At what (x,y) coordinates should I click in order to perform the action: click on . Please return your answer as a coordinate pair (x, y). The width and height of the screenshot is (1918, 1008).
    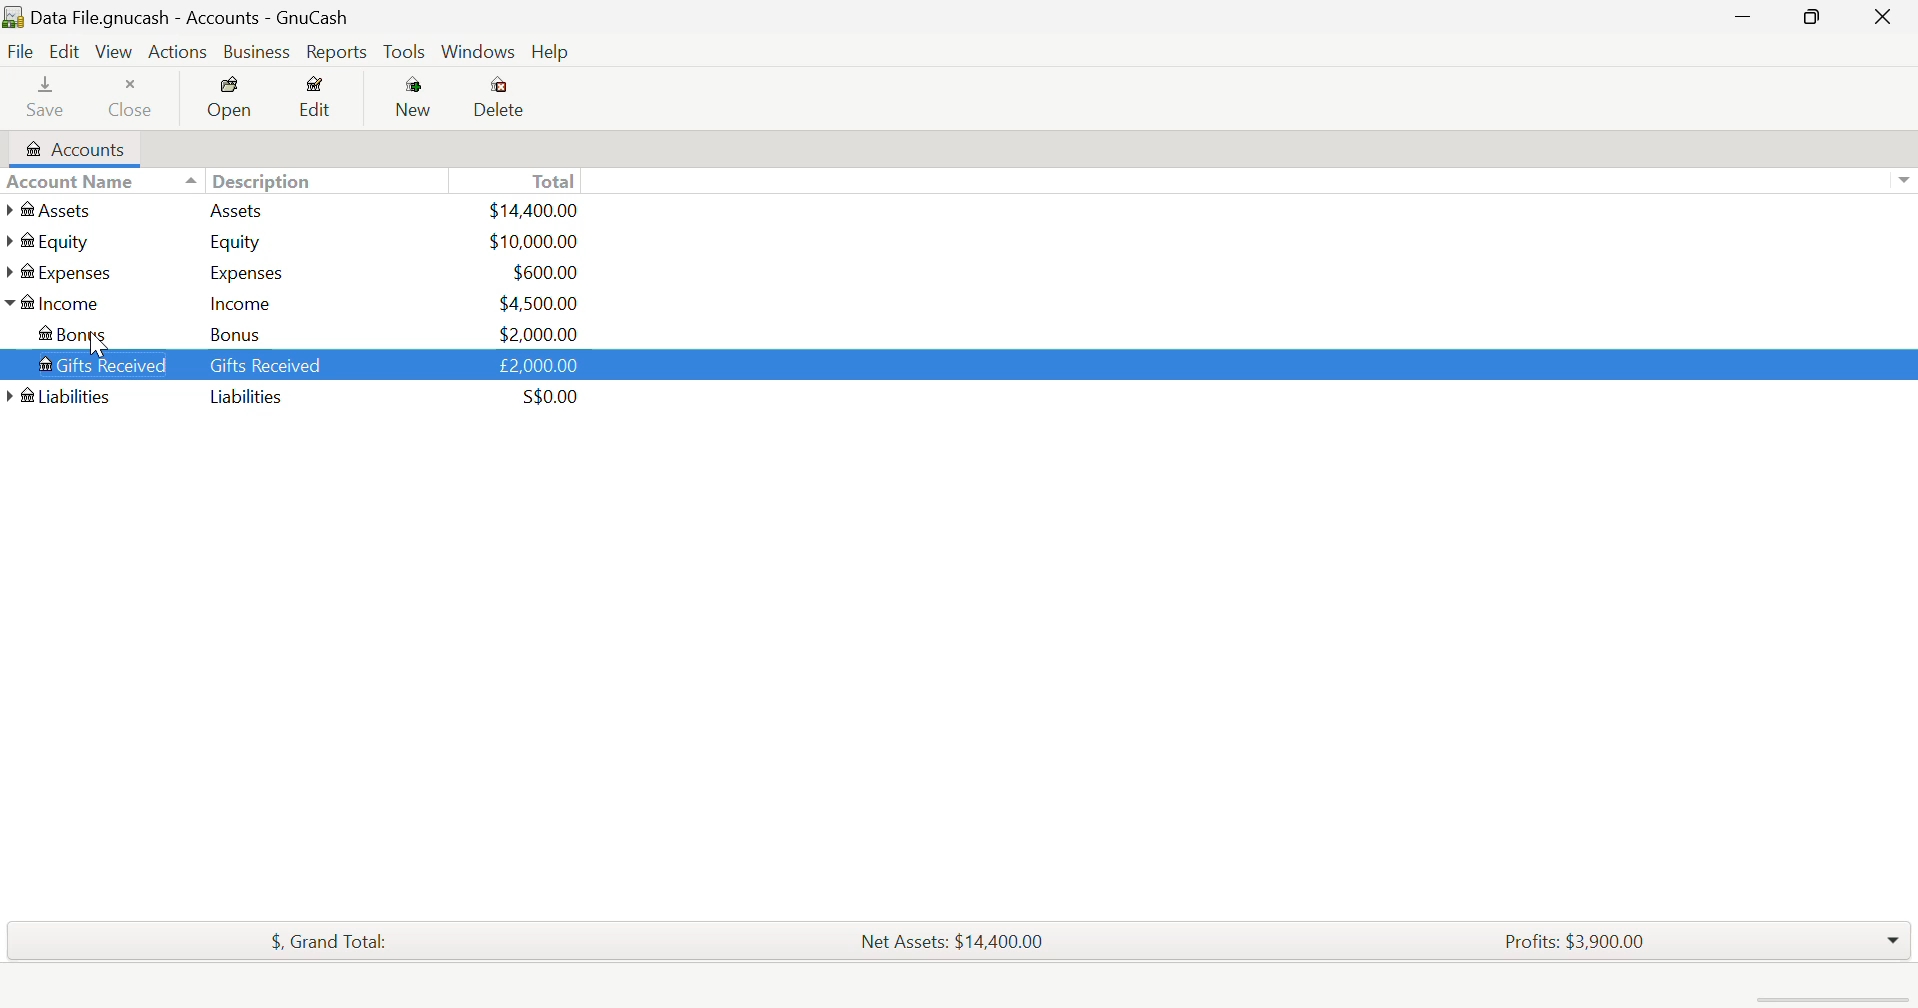
    Looking at the image, I should click on (58, 396).